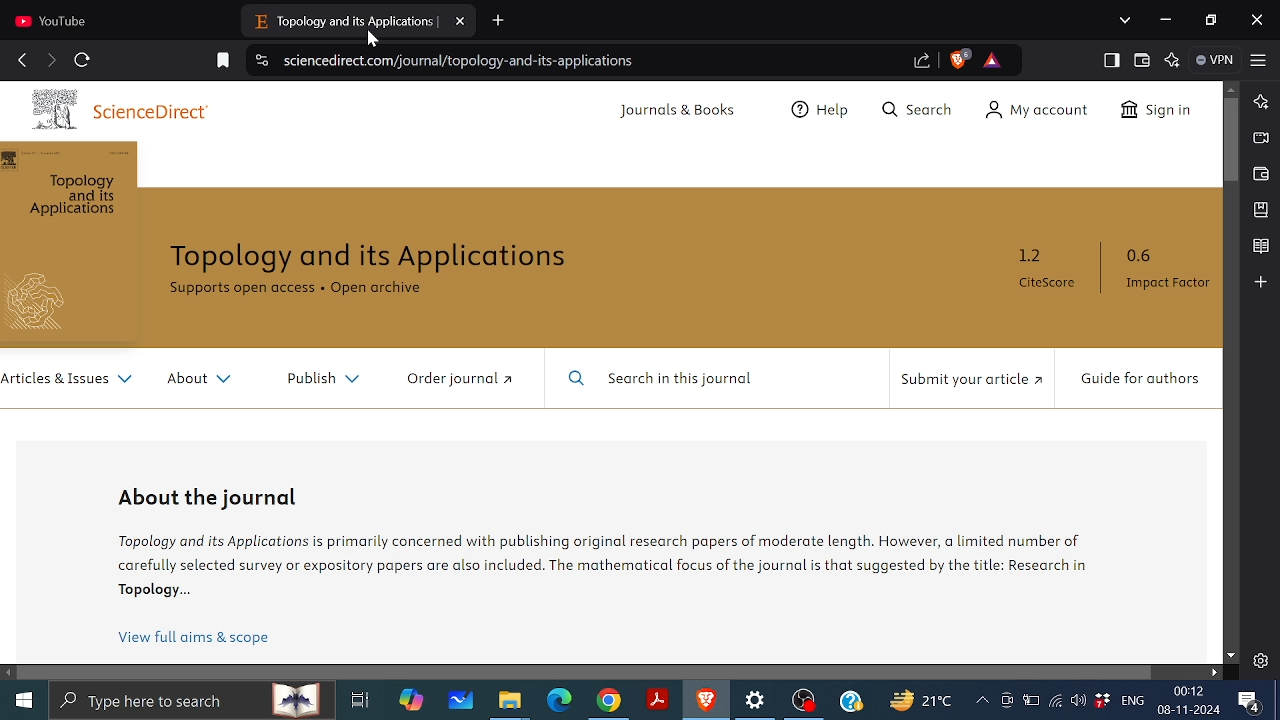 This screenshot has height=720, width=1280. Describe the element at coordinates (1262, 100) in the screenshot. I see `Leo` at that location.